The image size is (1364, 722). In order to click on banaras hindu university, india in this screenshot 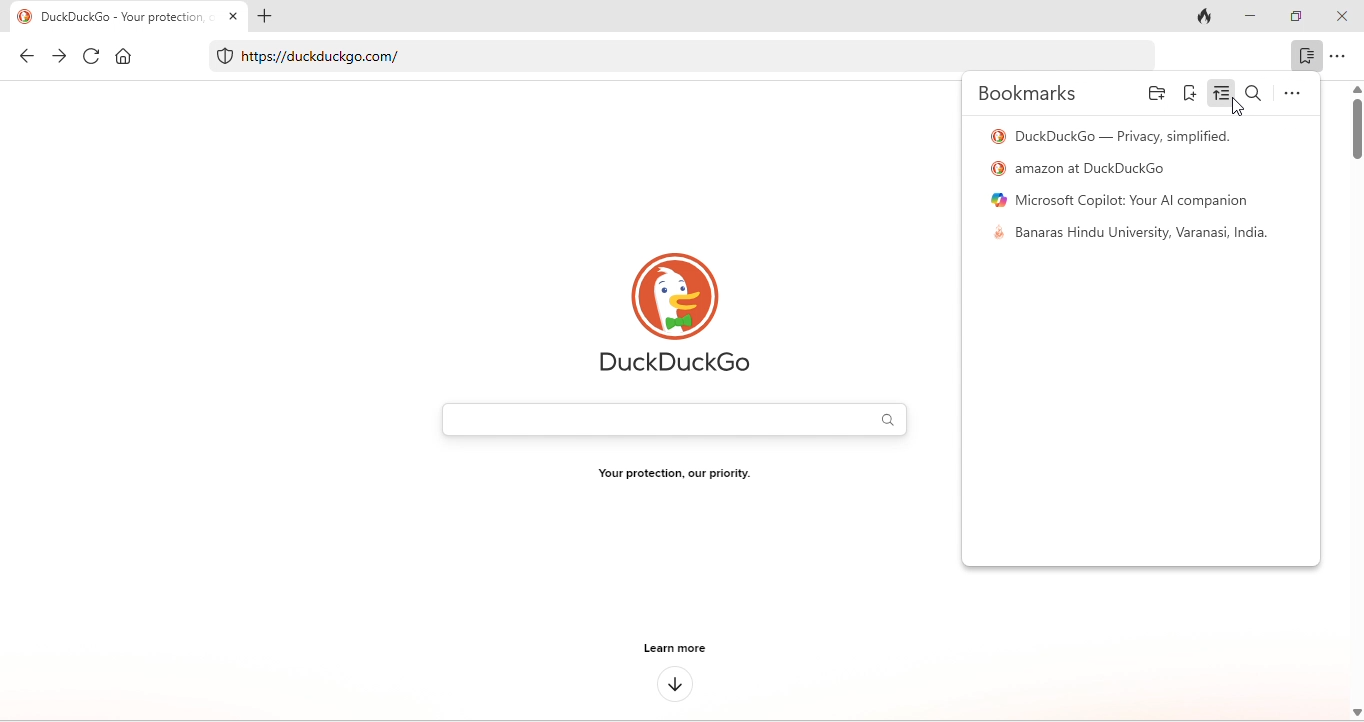, I will do `click(1133, 237)`.